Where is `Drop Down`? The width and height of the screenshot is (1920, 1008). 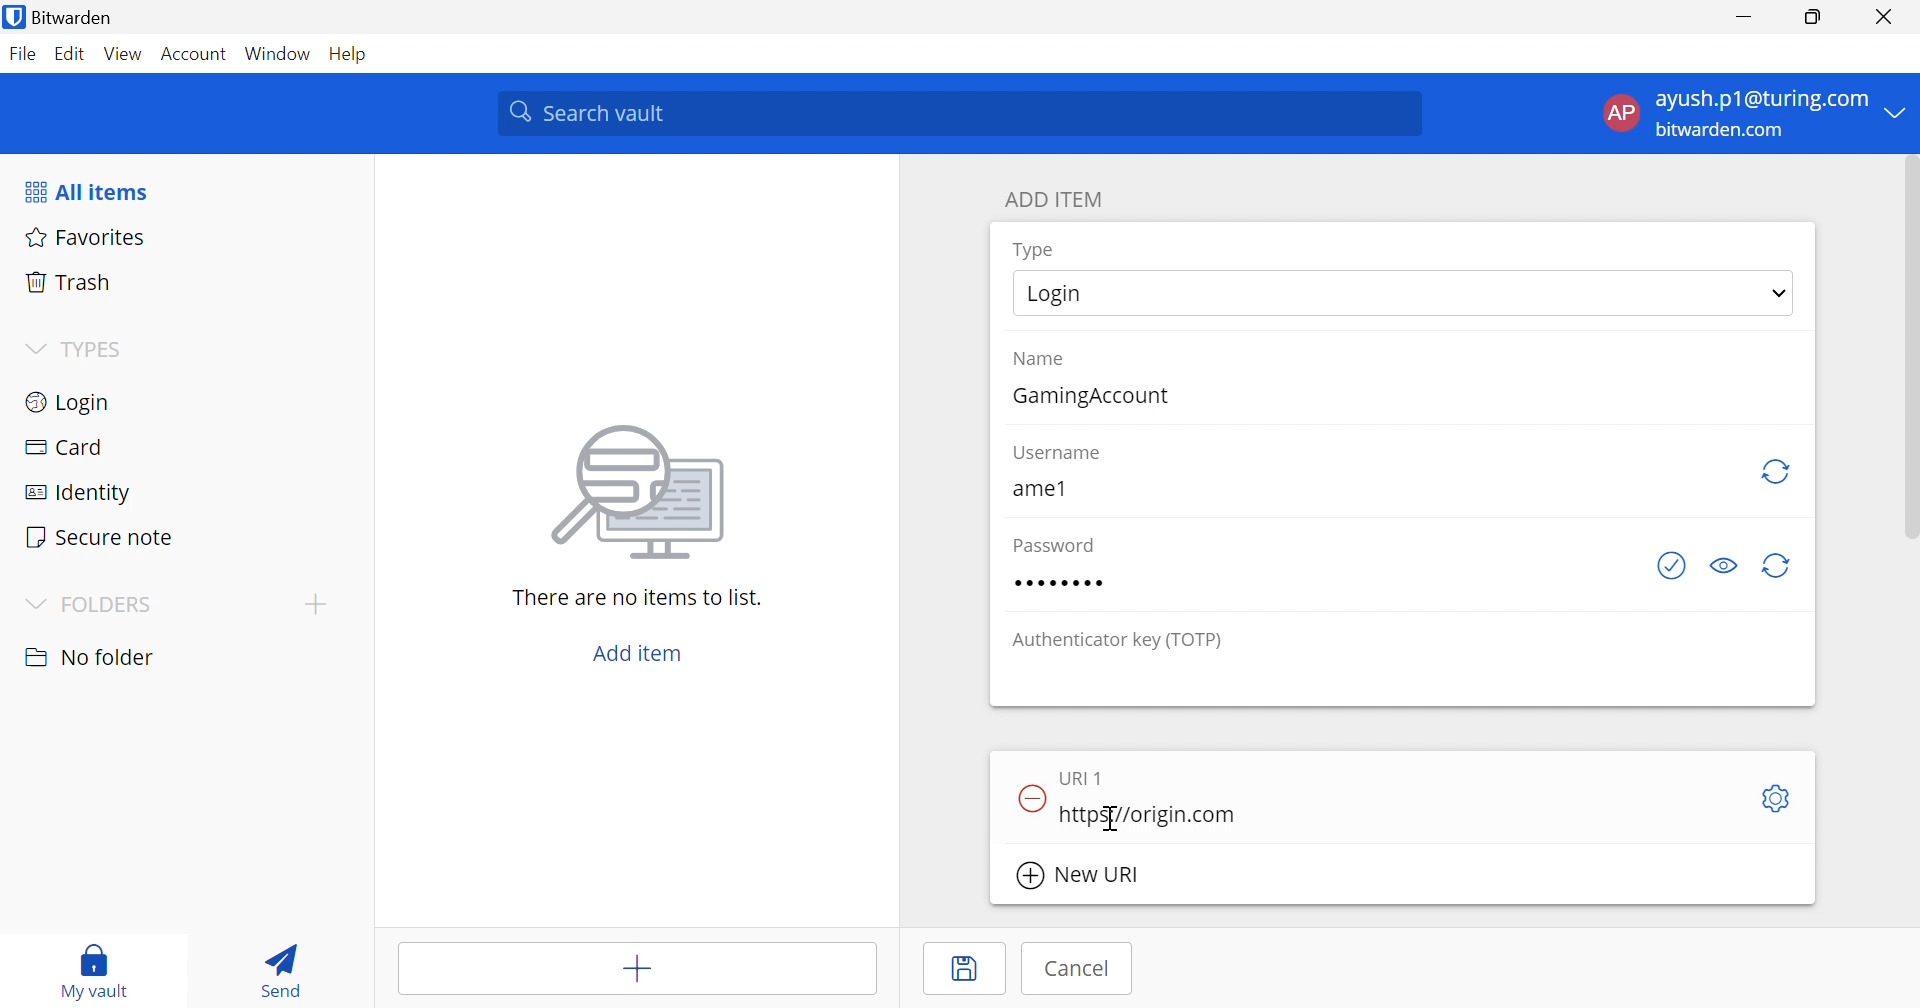
Drop Down is located at coordinates (1901, 111).